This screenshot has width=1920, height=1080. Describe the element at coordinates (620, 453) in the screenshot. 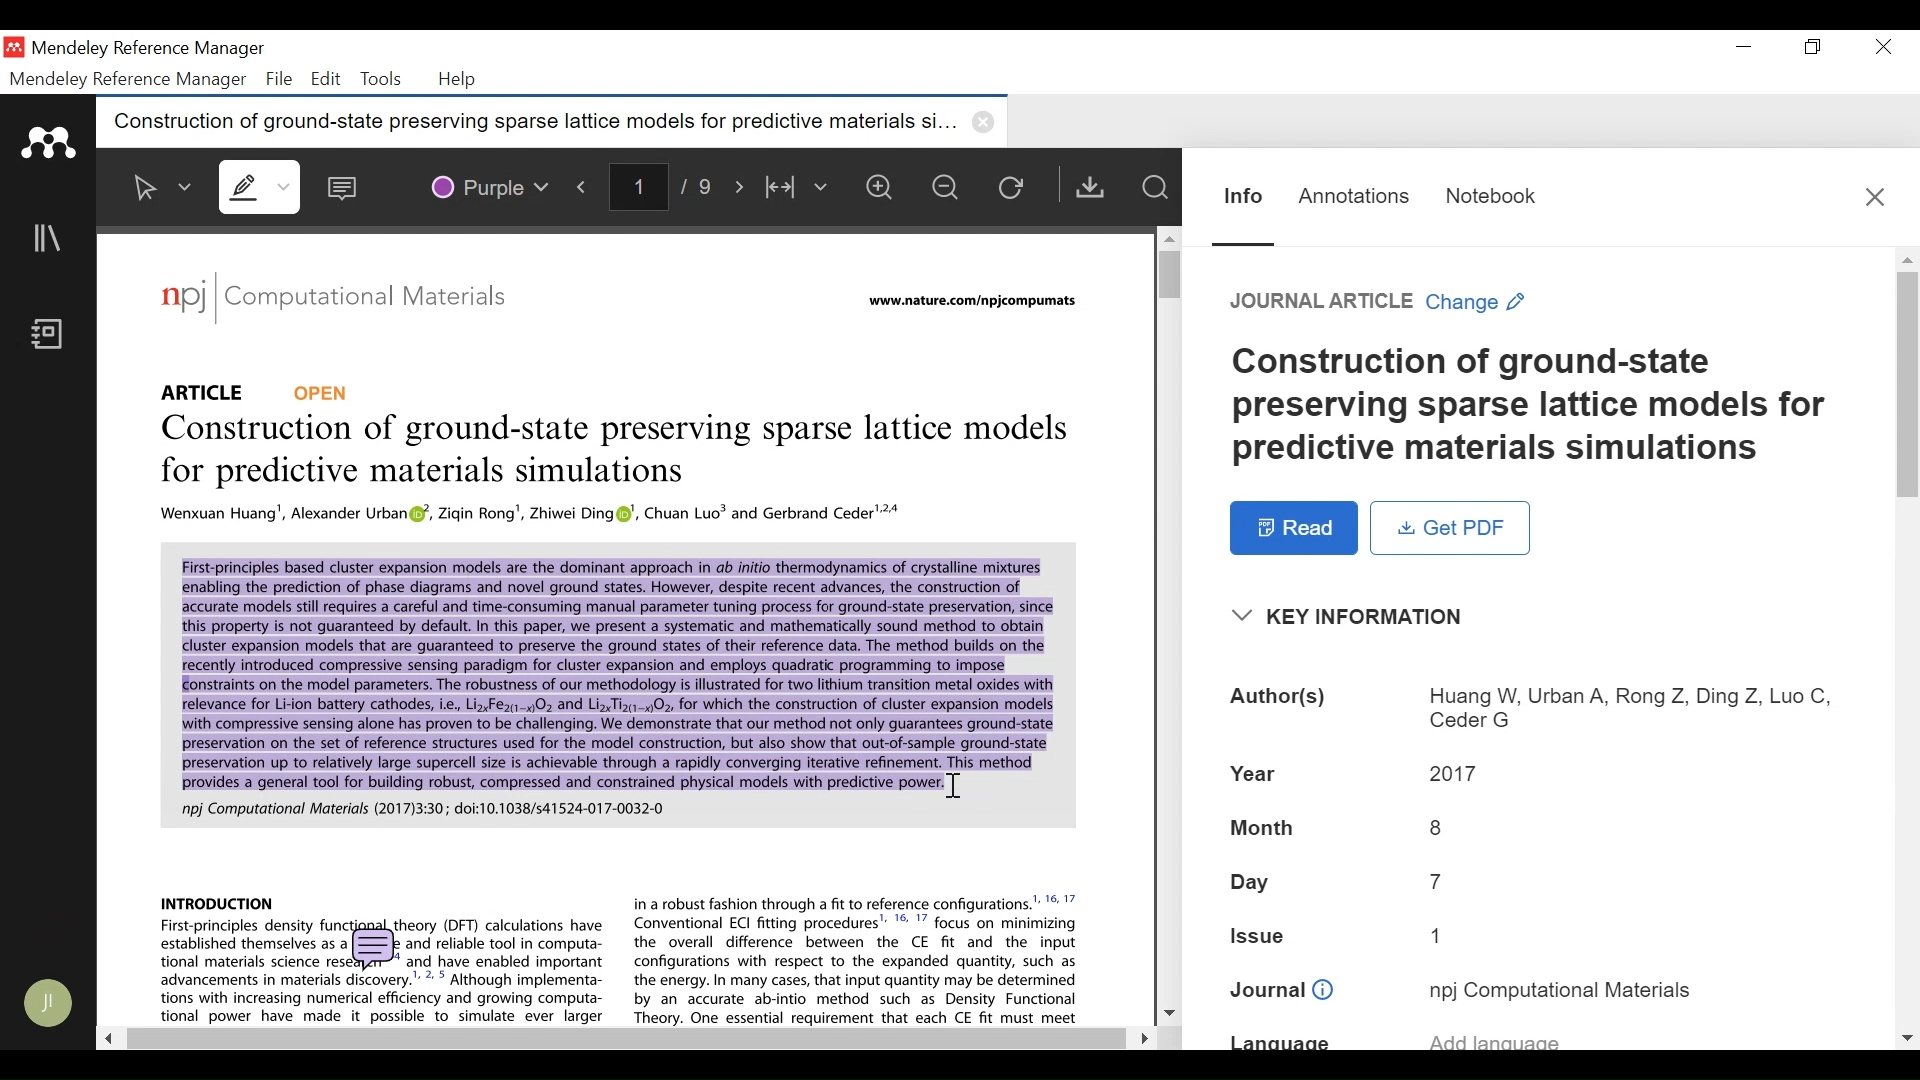

I see `Title` at that location.